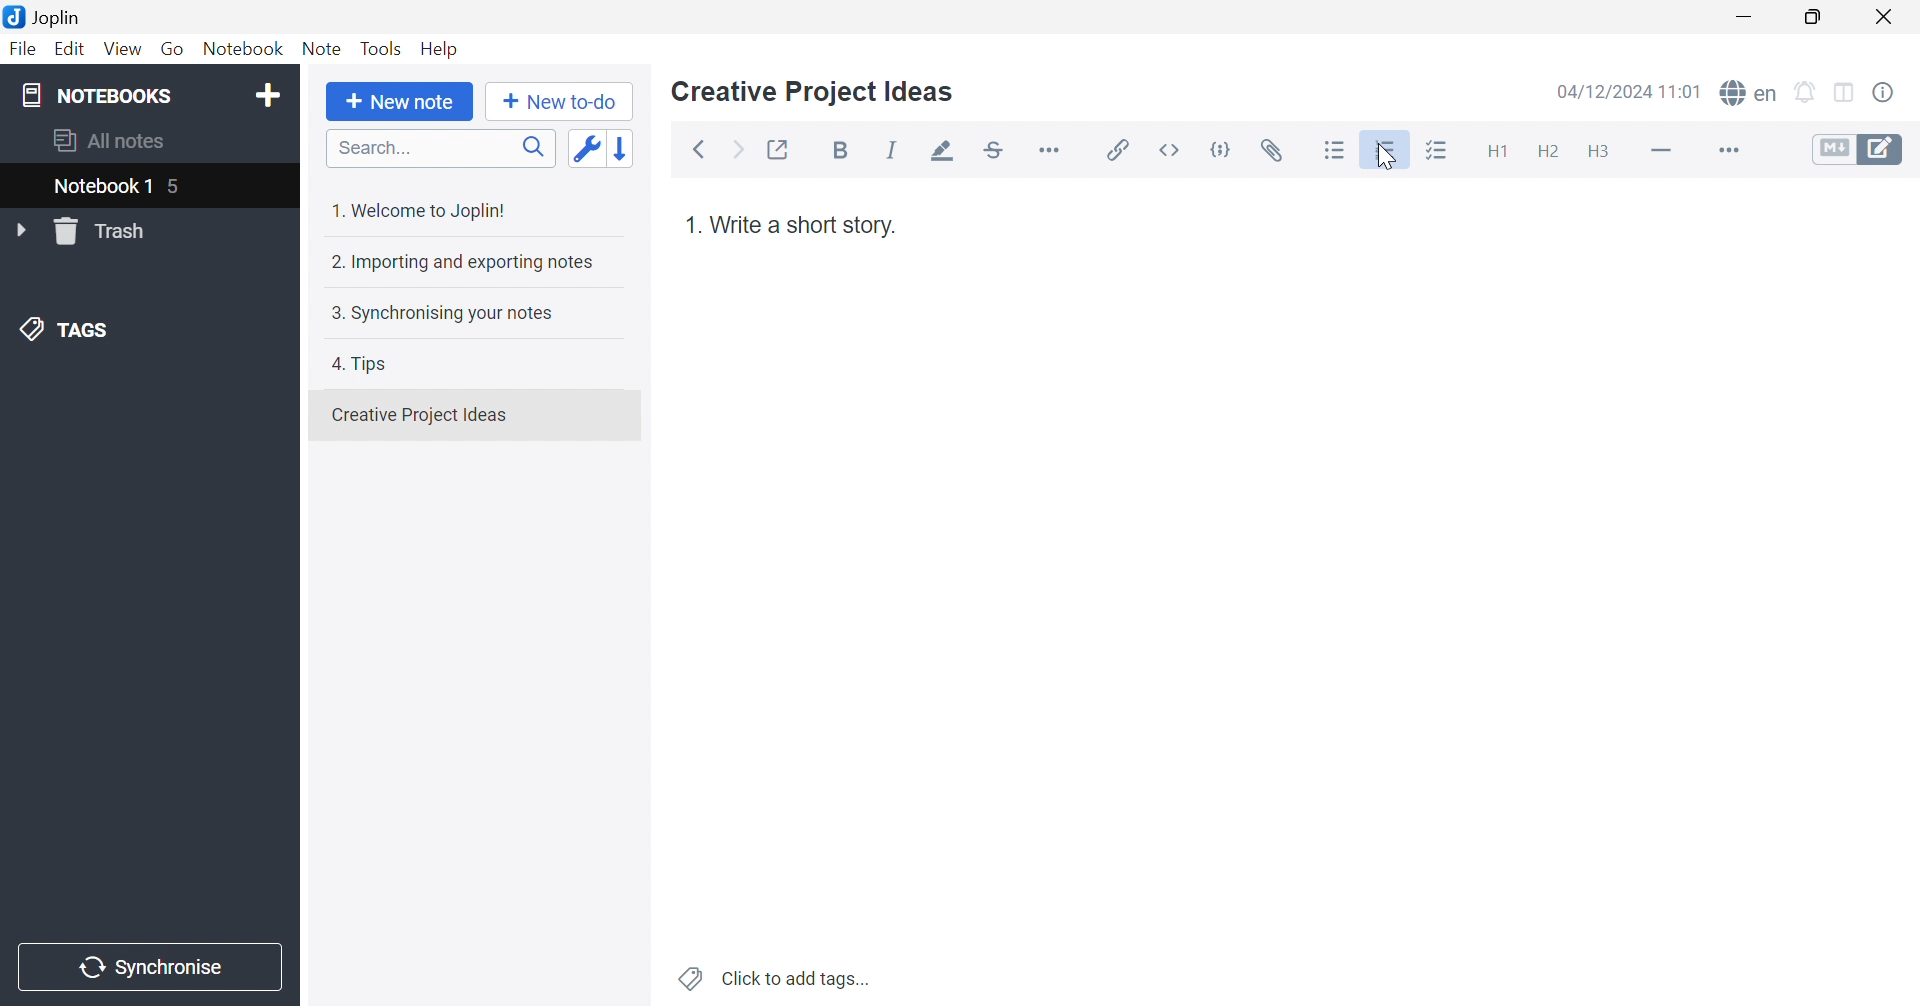 The height and width of the screenshot is (1006, 1920). What do you see at coordinates (367, 362) in the screenshot?
I see `4. Tips` at bounding box center [367, 362].